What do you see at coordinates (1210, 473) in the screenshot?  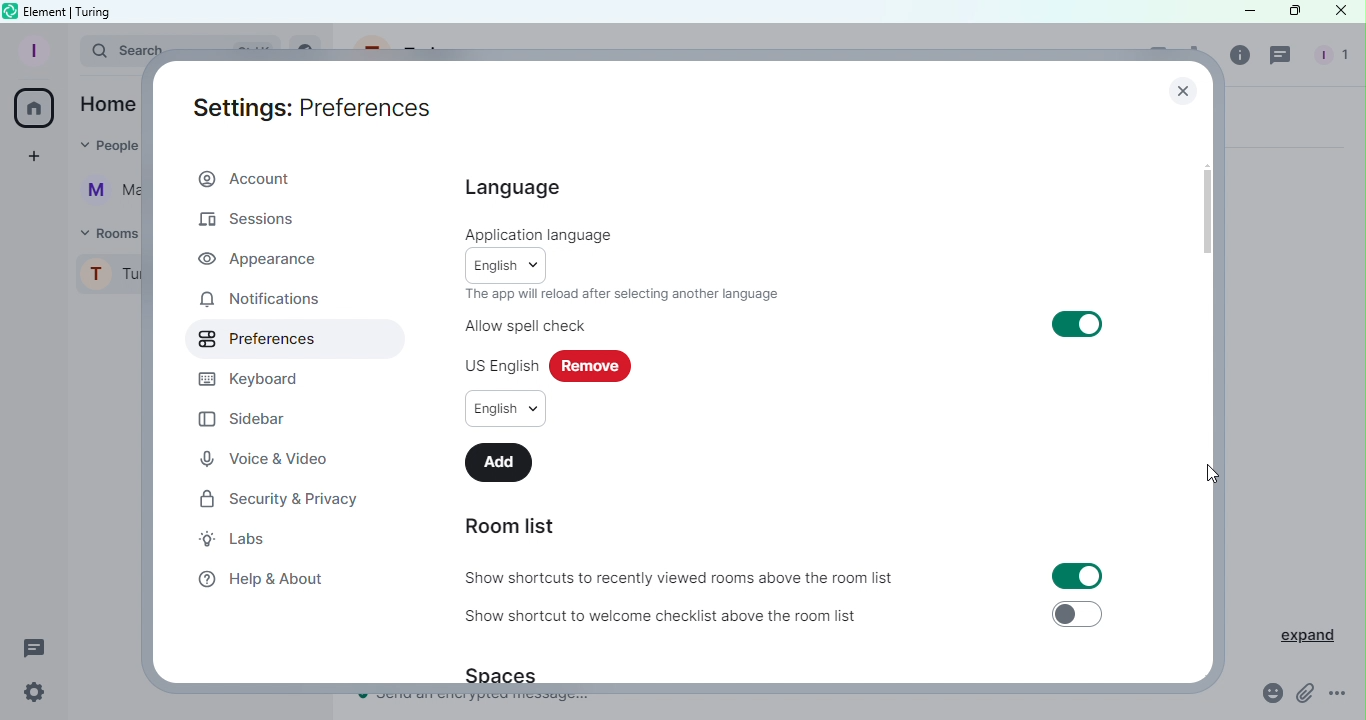 I see `Cursor` at bounding box center [1210, 473].